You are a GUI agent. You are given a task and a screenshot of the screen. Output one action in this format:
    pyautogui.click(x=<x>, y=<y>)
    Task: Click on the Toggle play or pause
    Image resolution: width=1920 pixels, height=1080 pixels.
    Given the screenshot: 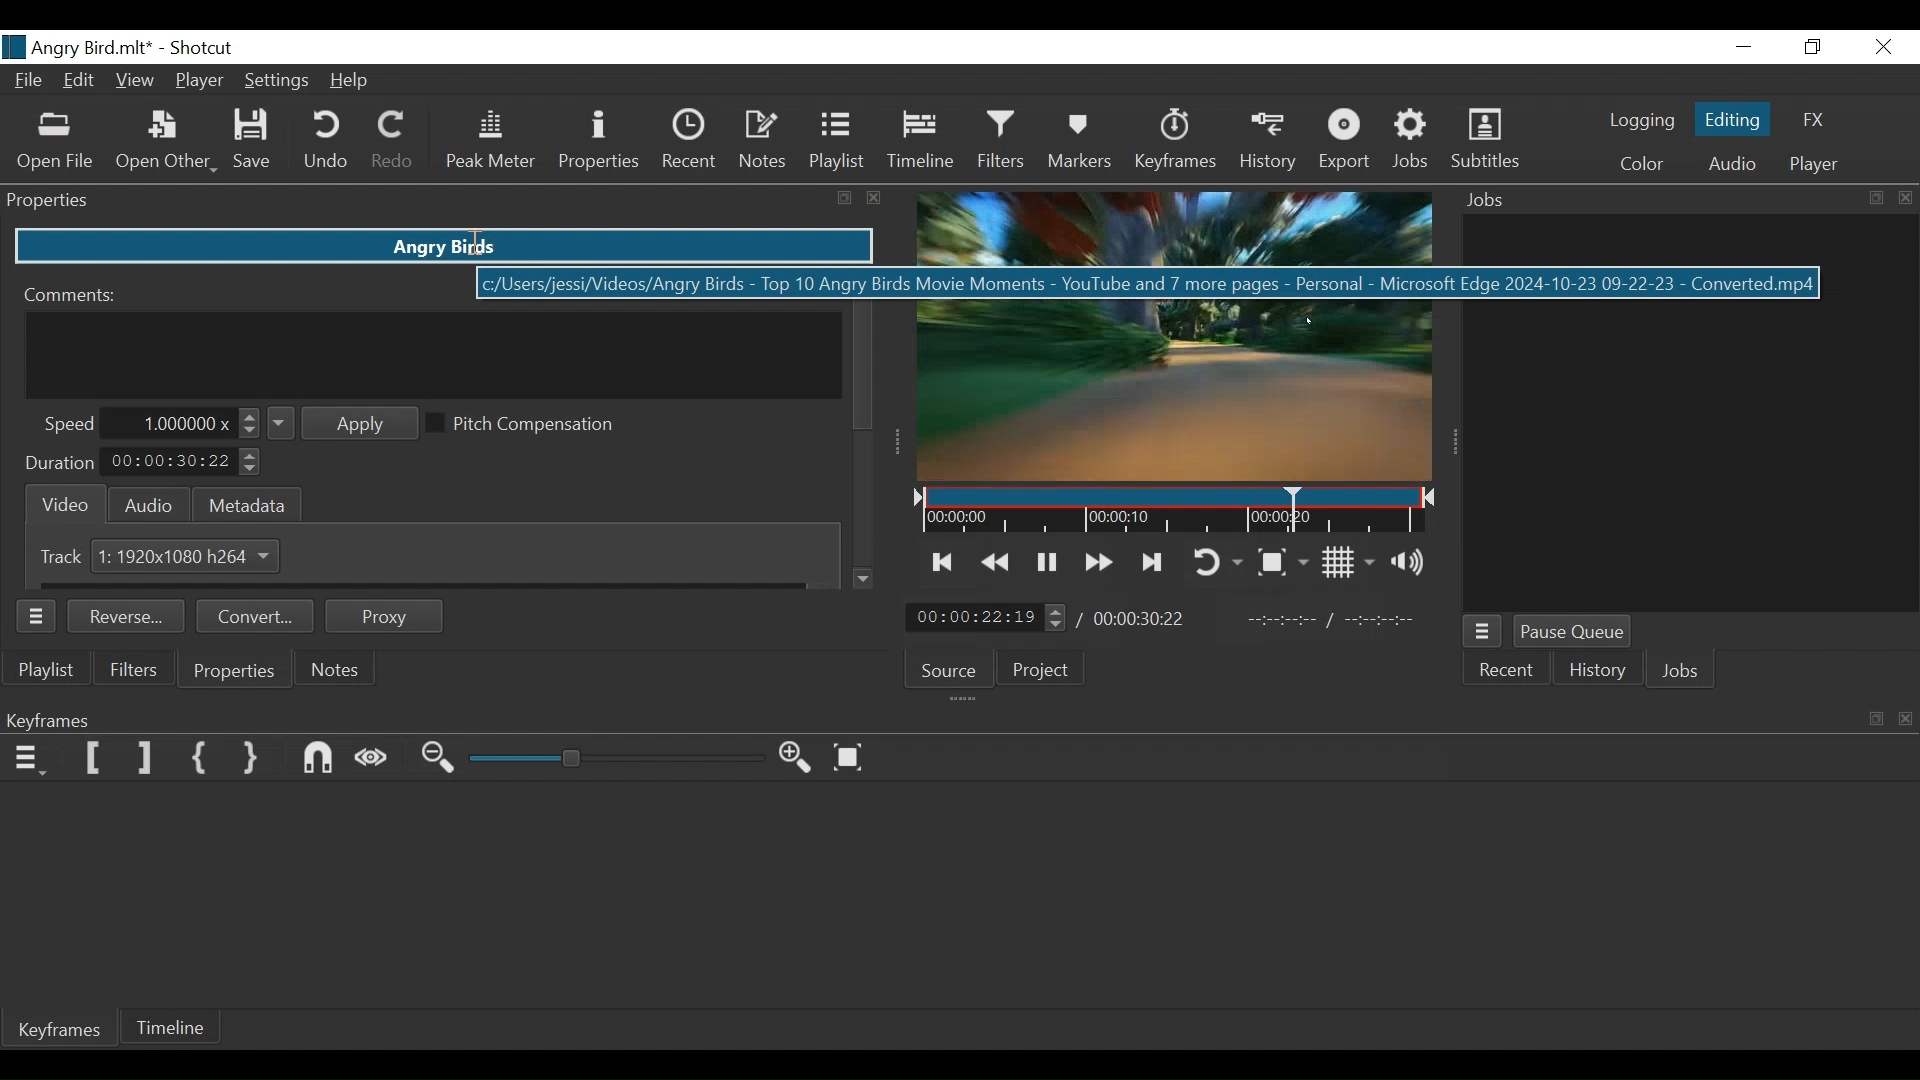 What is the action you would take?
    pyautogui.click(x=1047, y=562)
    